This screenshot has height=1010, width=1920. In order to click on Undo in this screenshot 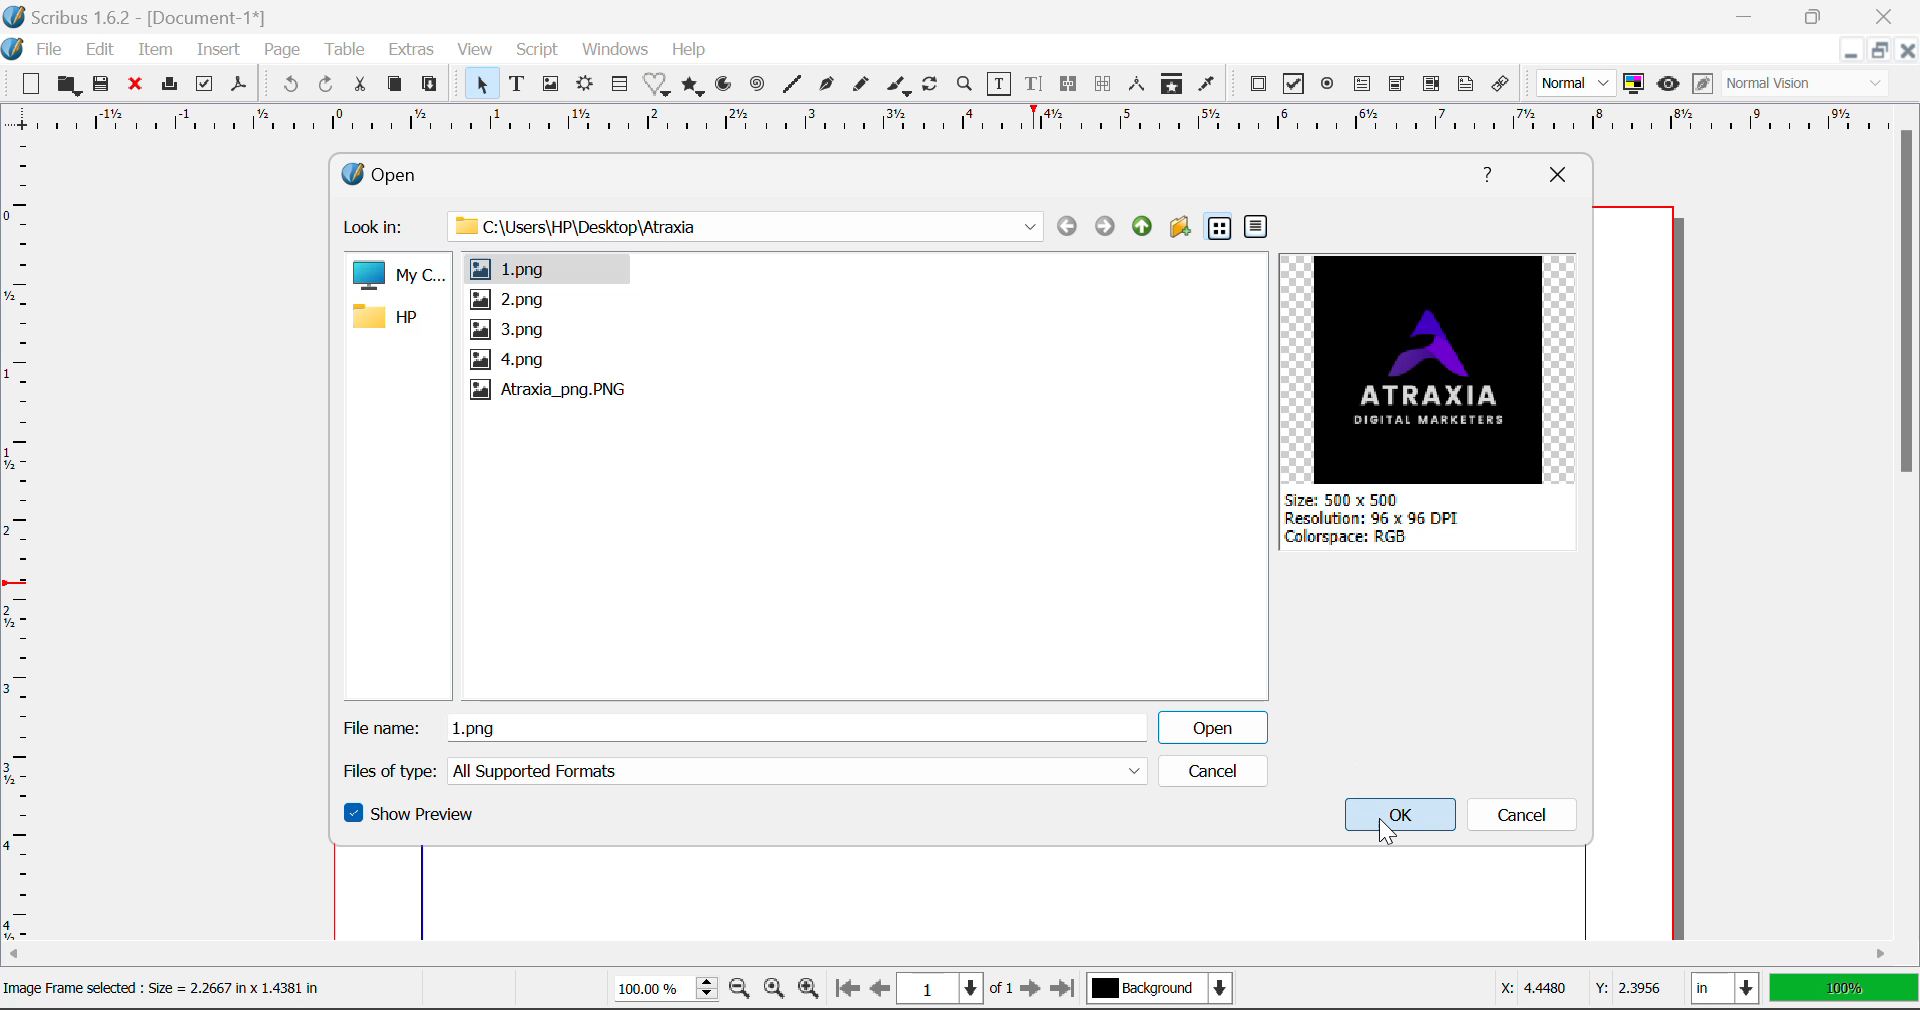, I will do `click(287, 85)`.